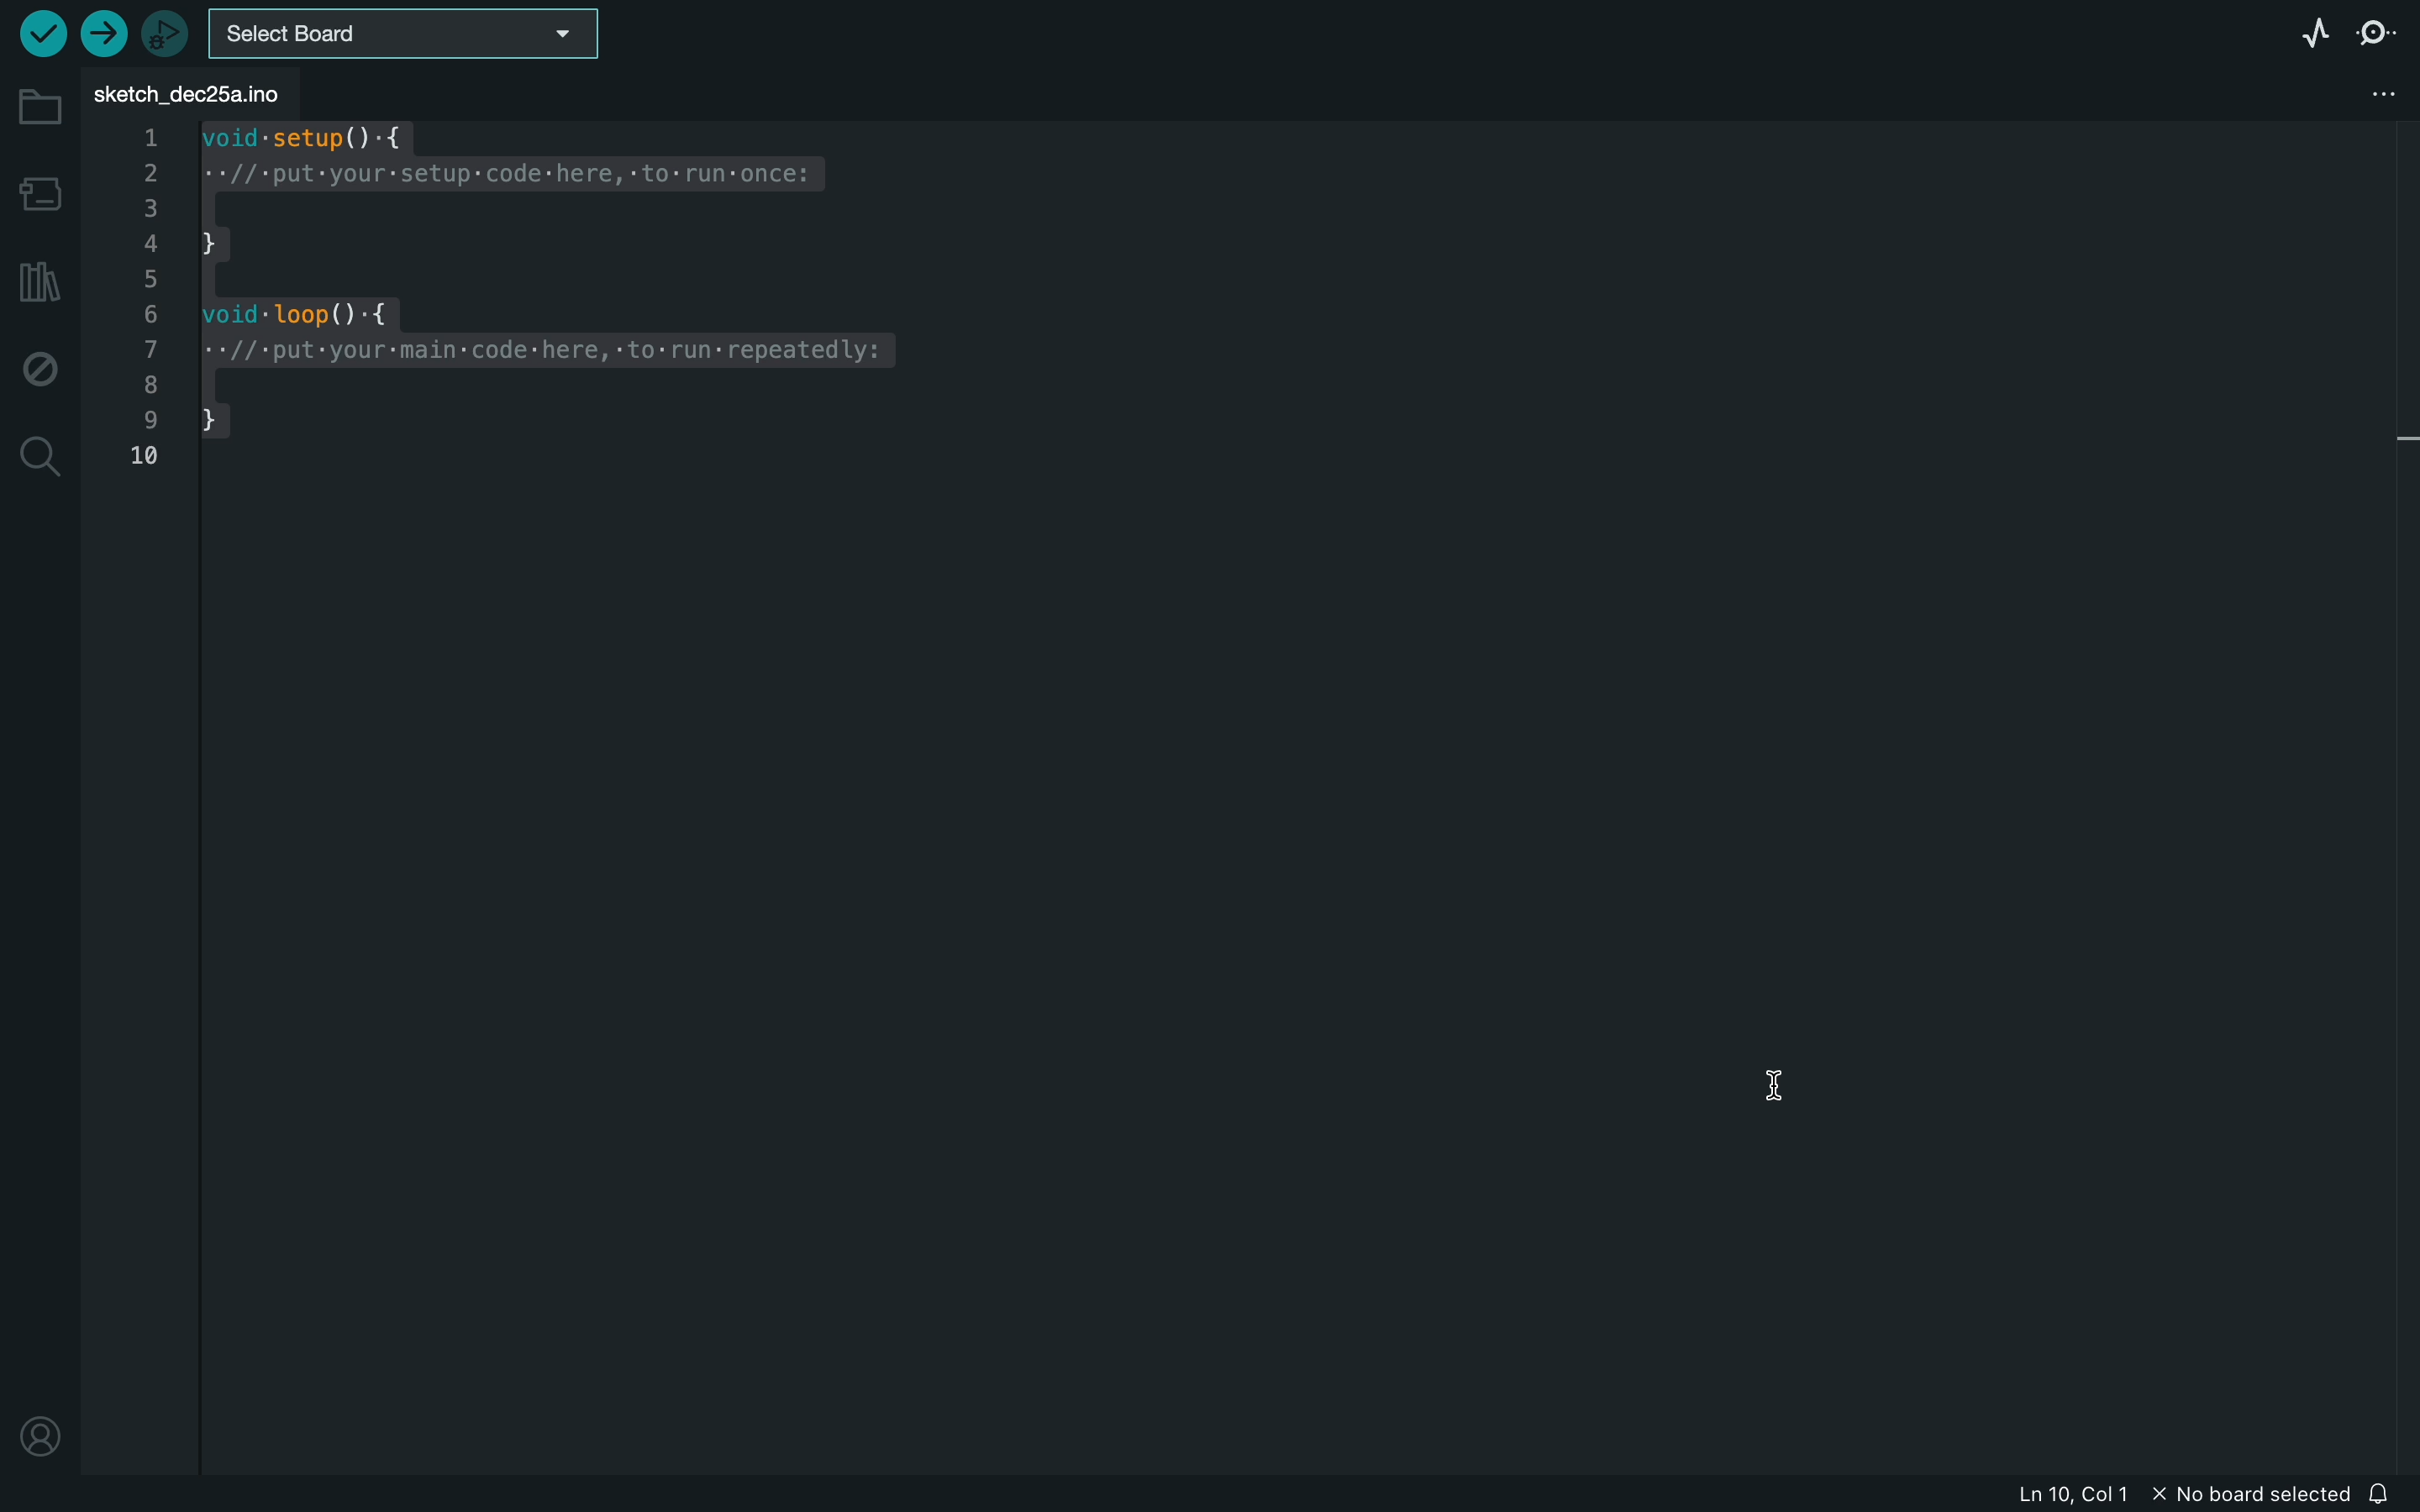 Image resolution: width=2420 pixels, height=1512 pixels. Describe the element at coordinates (41, 1422) in the screenshot. I see `profile` at that location.